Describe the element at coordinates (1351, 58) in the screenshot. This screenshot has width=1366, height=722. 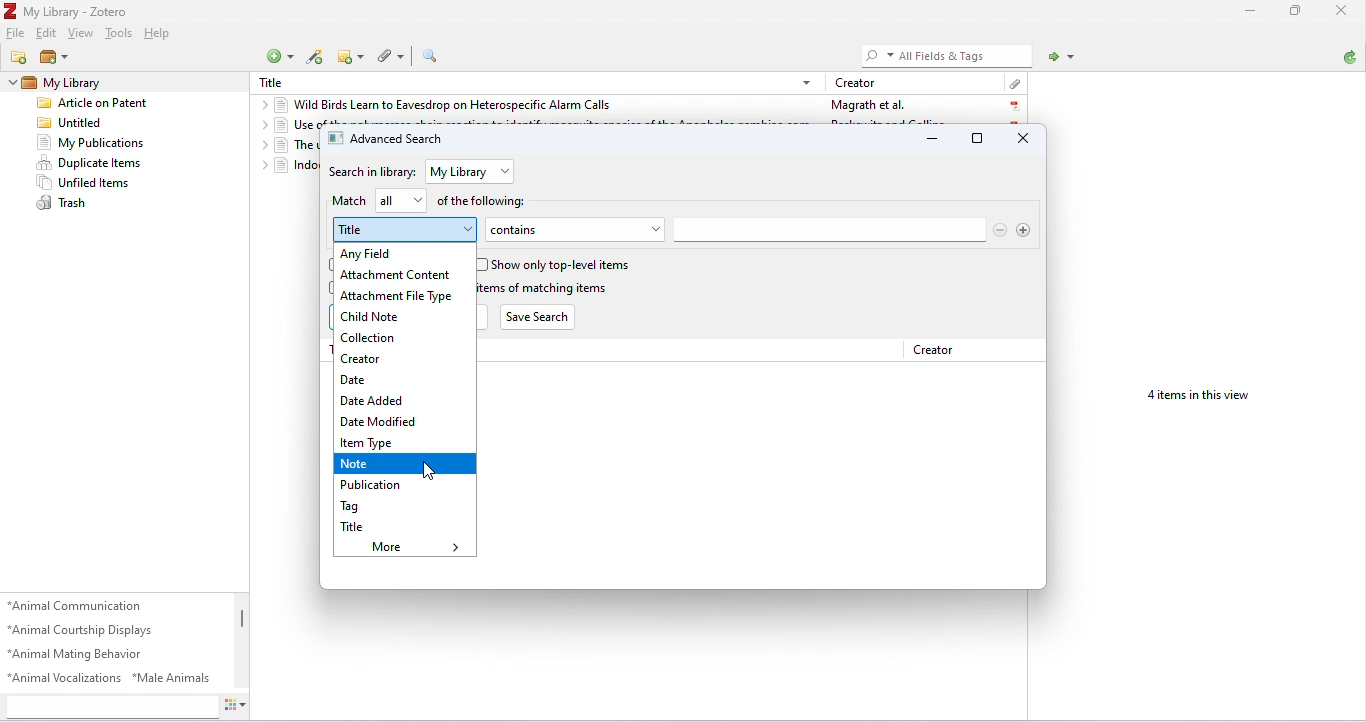
I see `sync with zotero.org` at that location.